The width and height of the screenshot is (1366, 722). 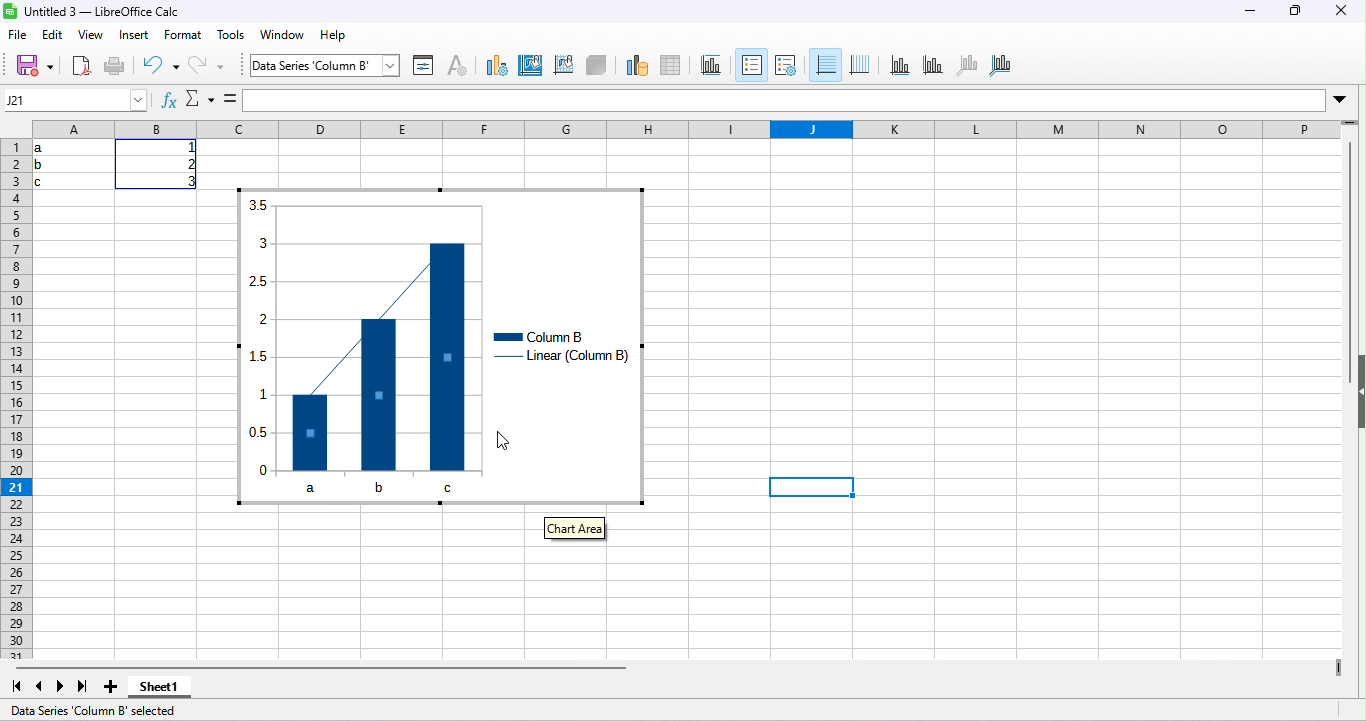 I want to click on scroll to previous sheet, so click(x=39, y=687).